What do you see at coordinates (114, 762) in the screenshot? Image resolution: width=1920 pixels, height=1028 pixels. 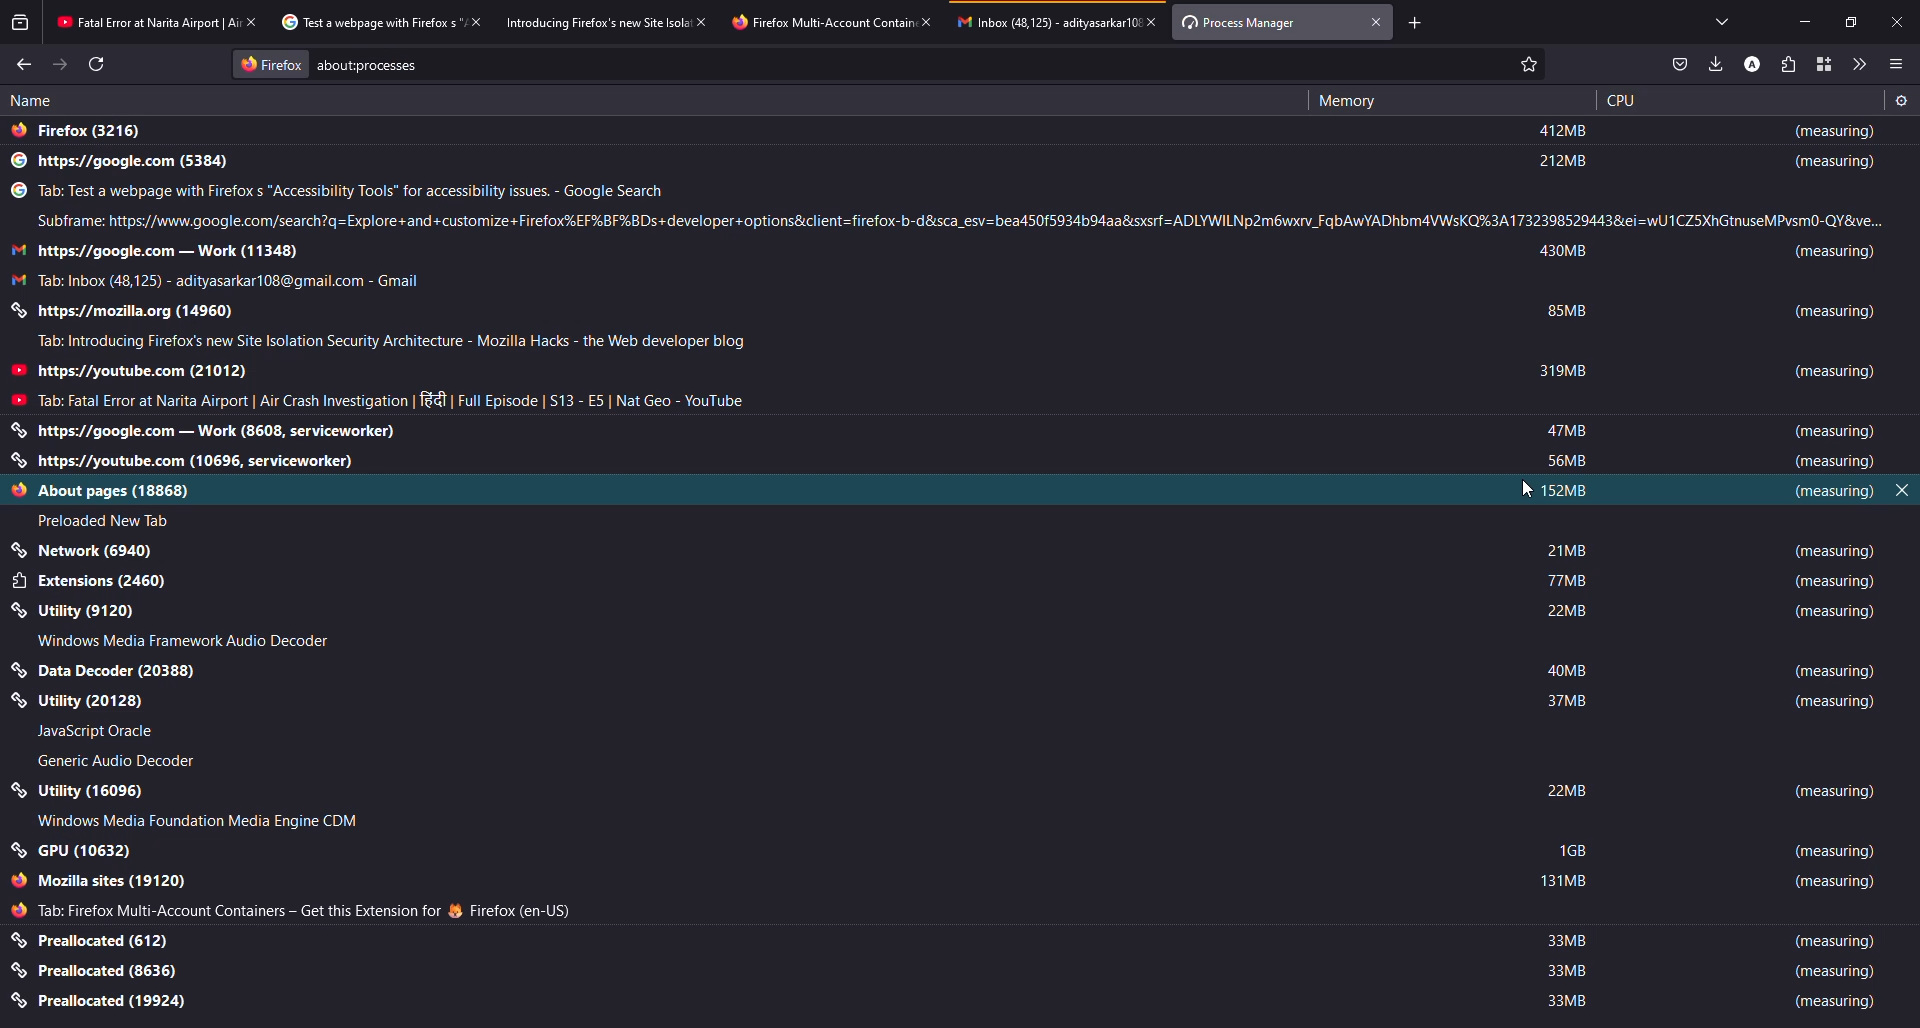 I see `Generic audio decoder` at bounding box center [114, 762].